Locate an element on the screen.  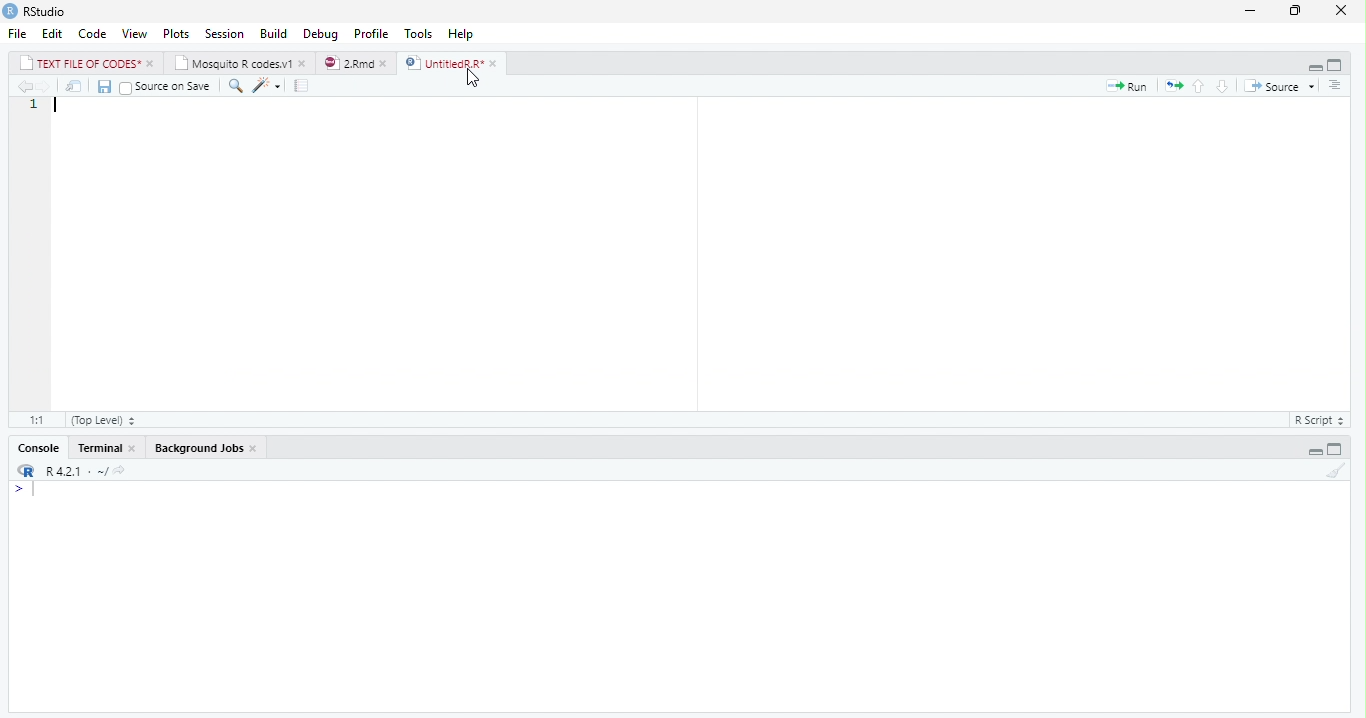
minimize is located at coordinates (1315, 66).